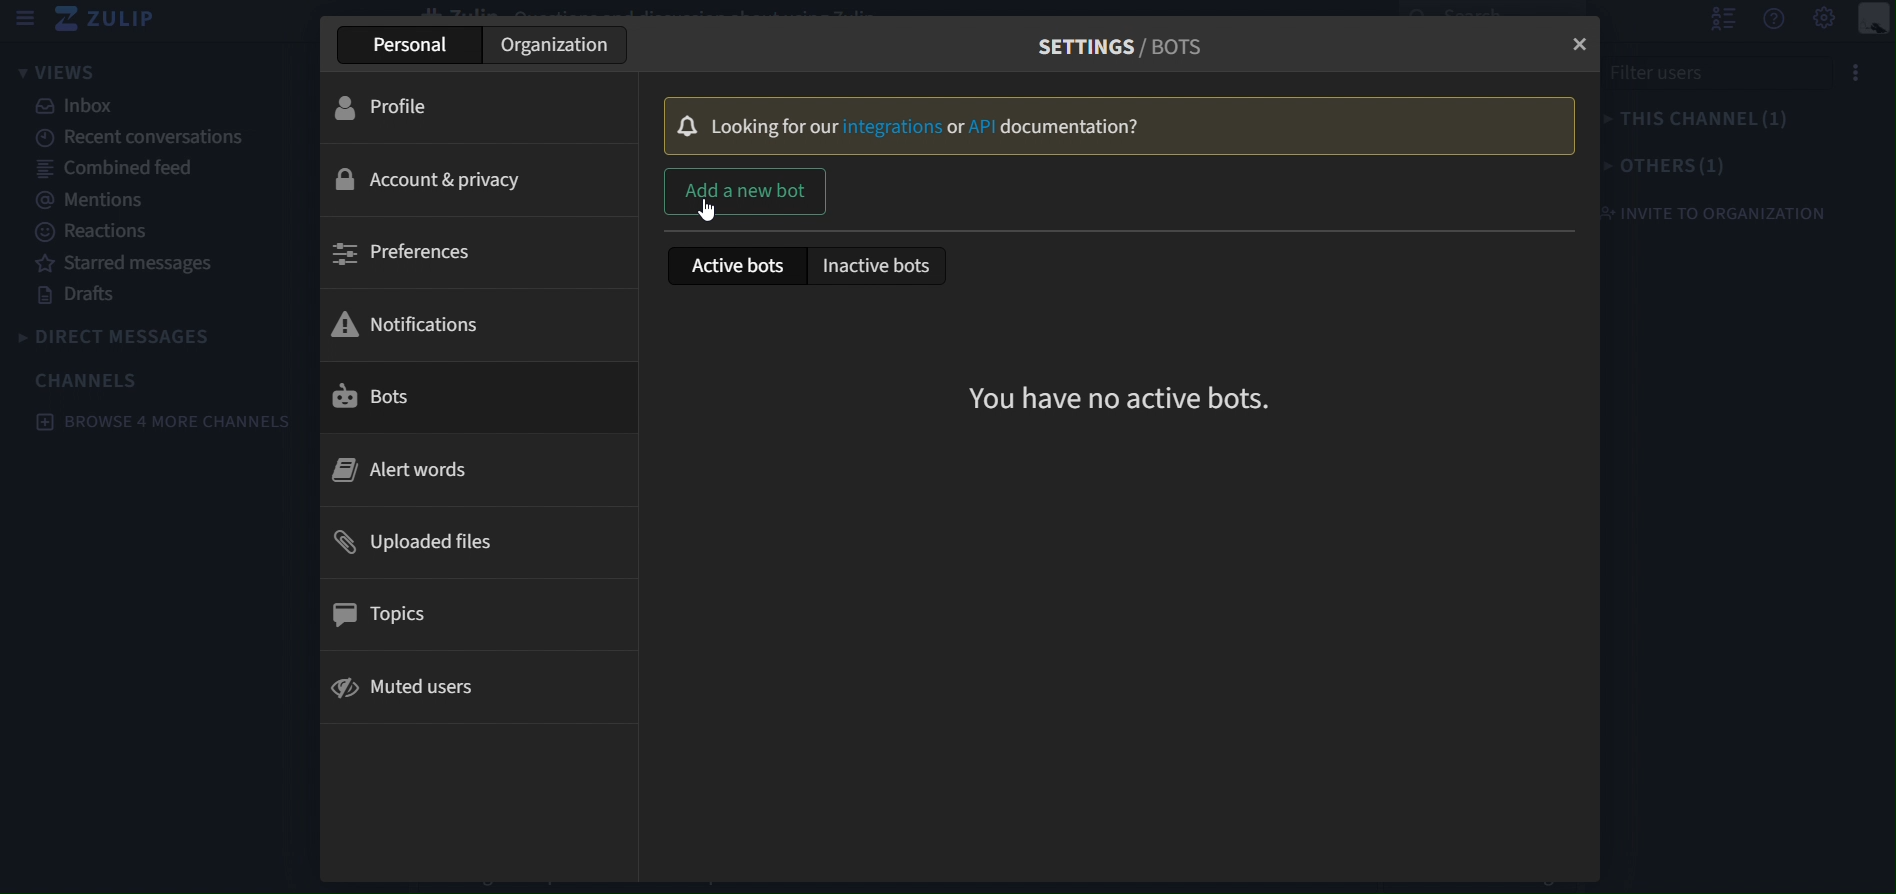 The height and width of the screenshot is (894, 1896). I want to click on settings/ Bots, so click(1110, 46).